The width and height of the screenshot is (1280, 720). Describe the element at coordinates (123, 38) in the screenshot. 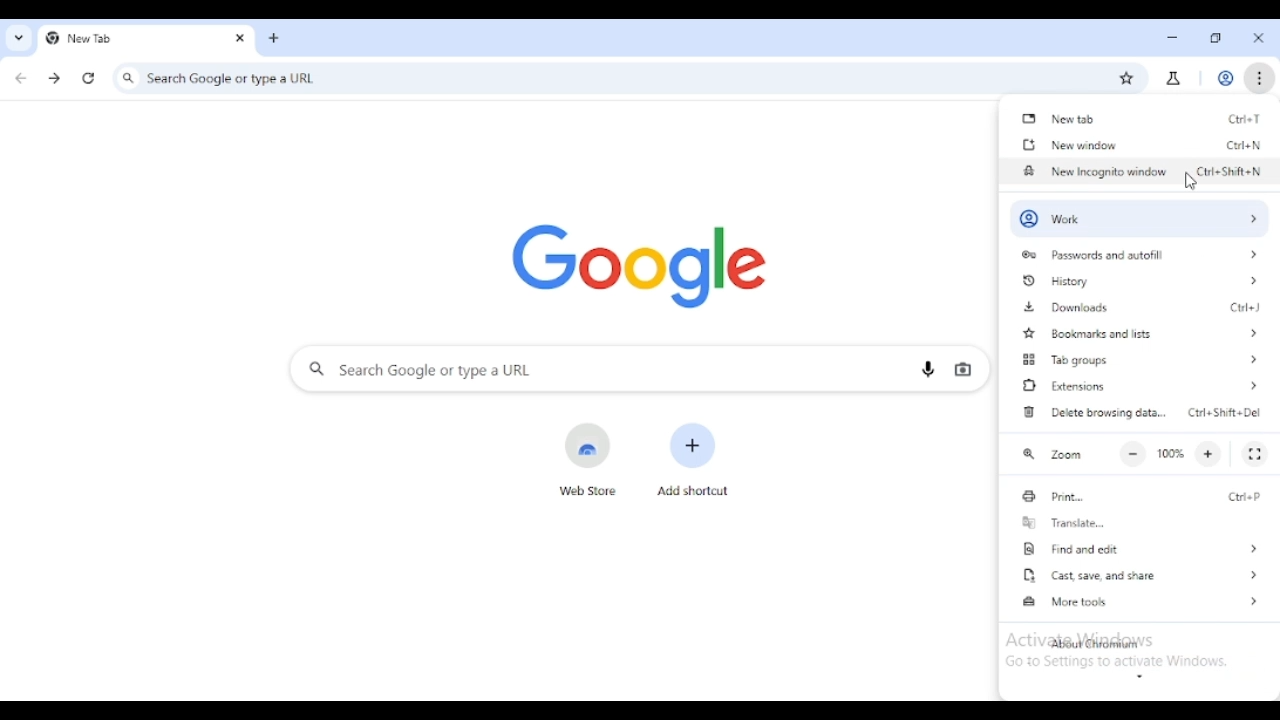

I see `new tab` at that location.